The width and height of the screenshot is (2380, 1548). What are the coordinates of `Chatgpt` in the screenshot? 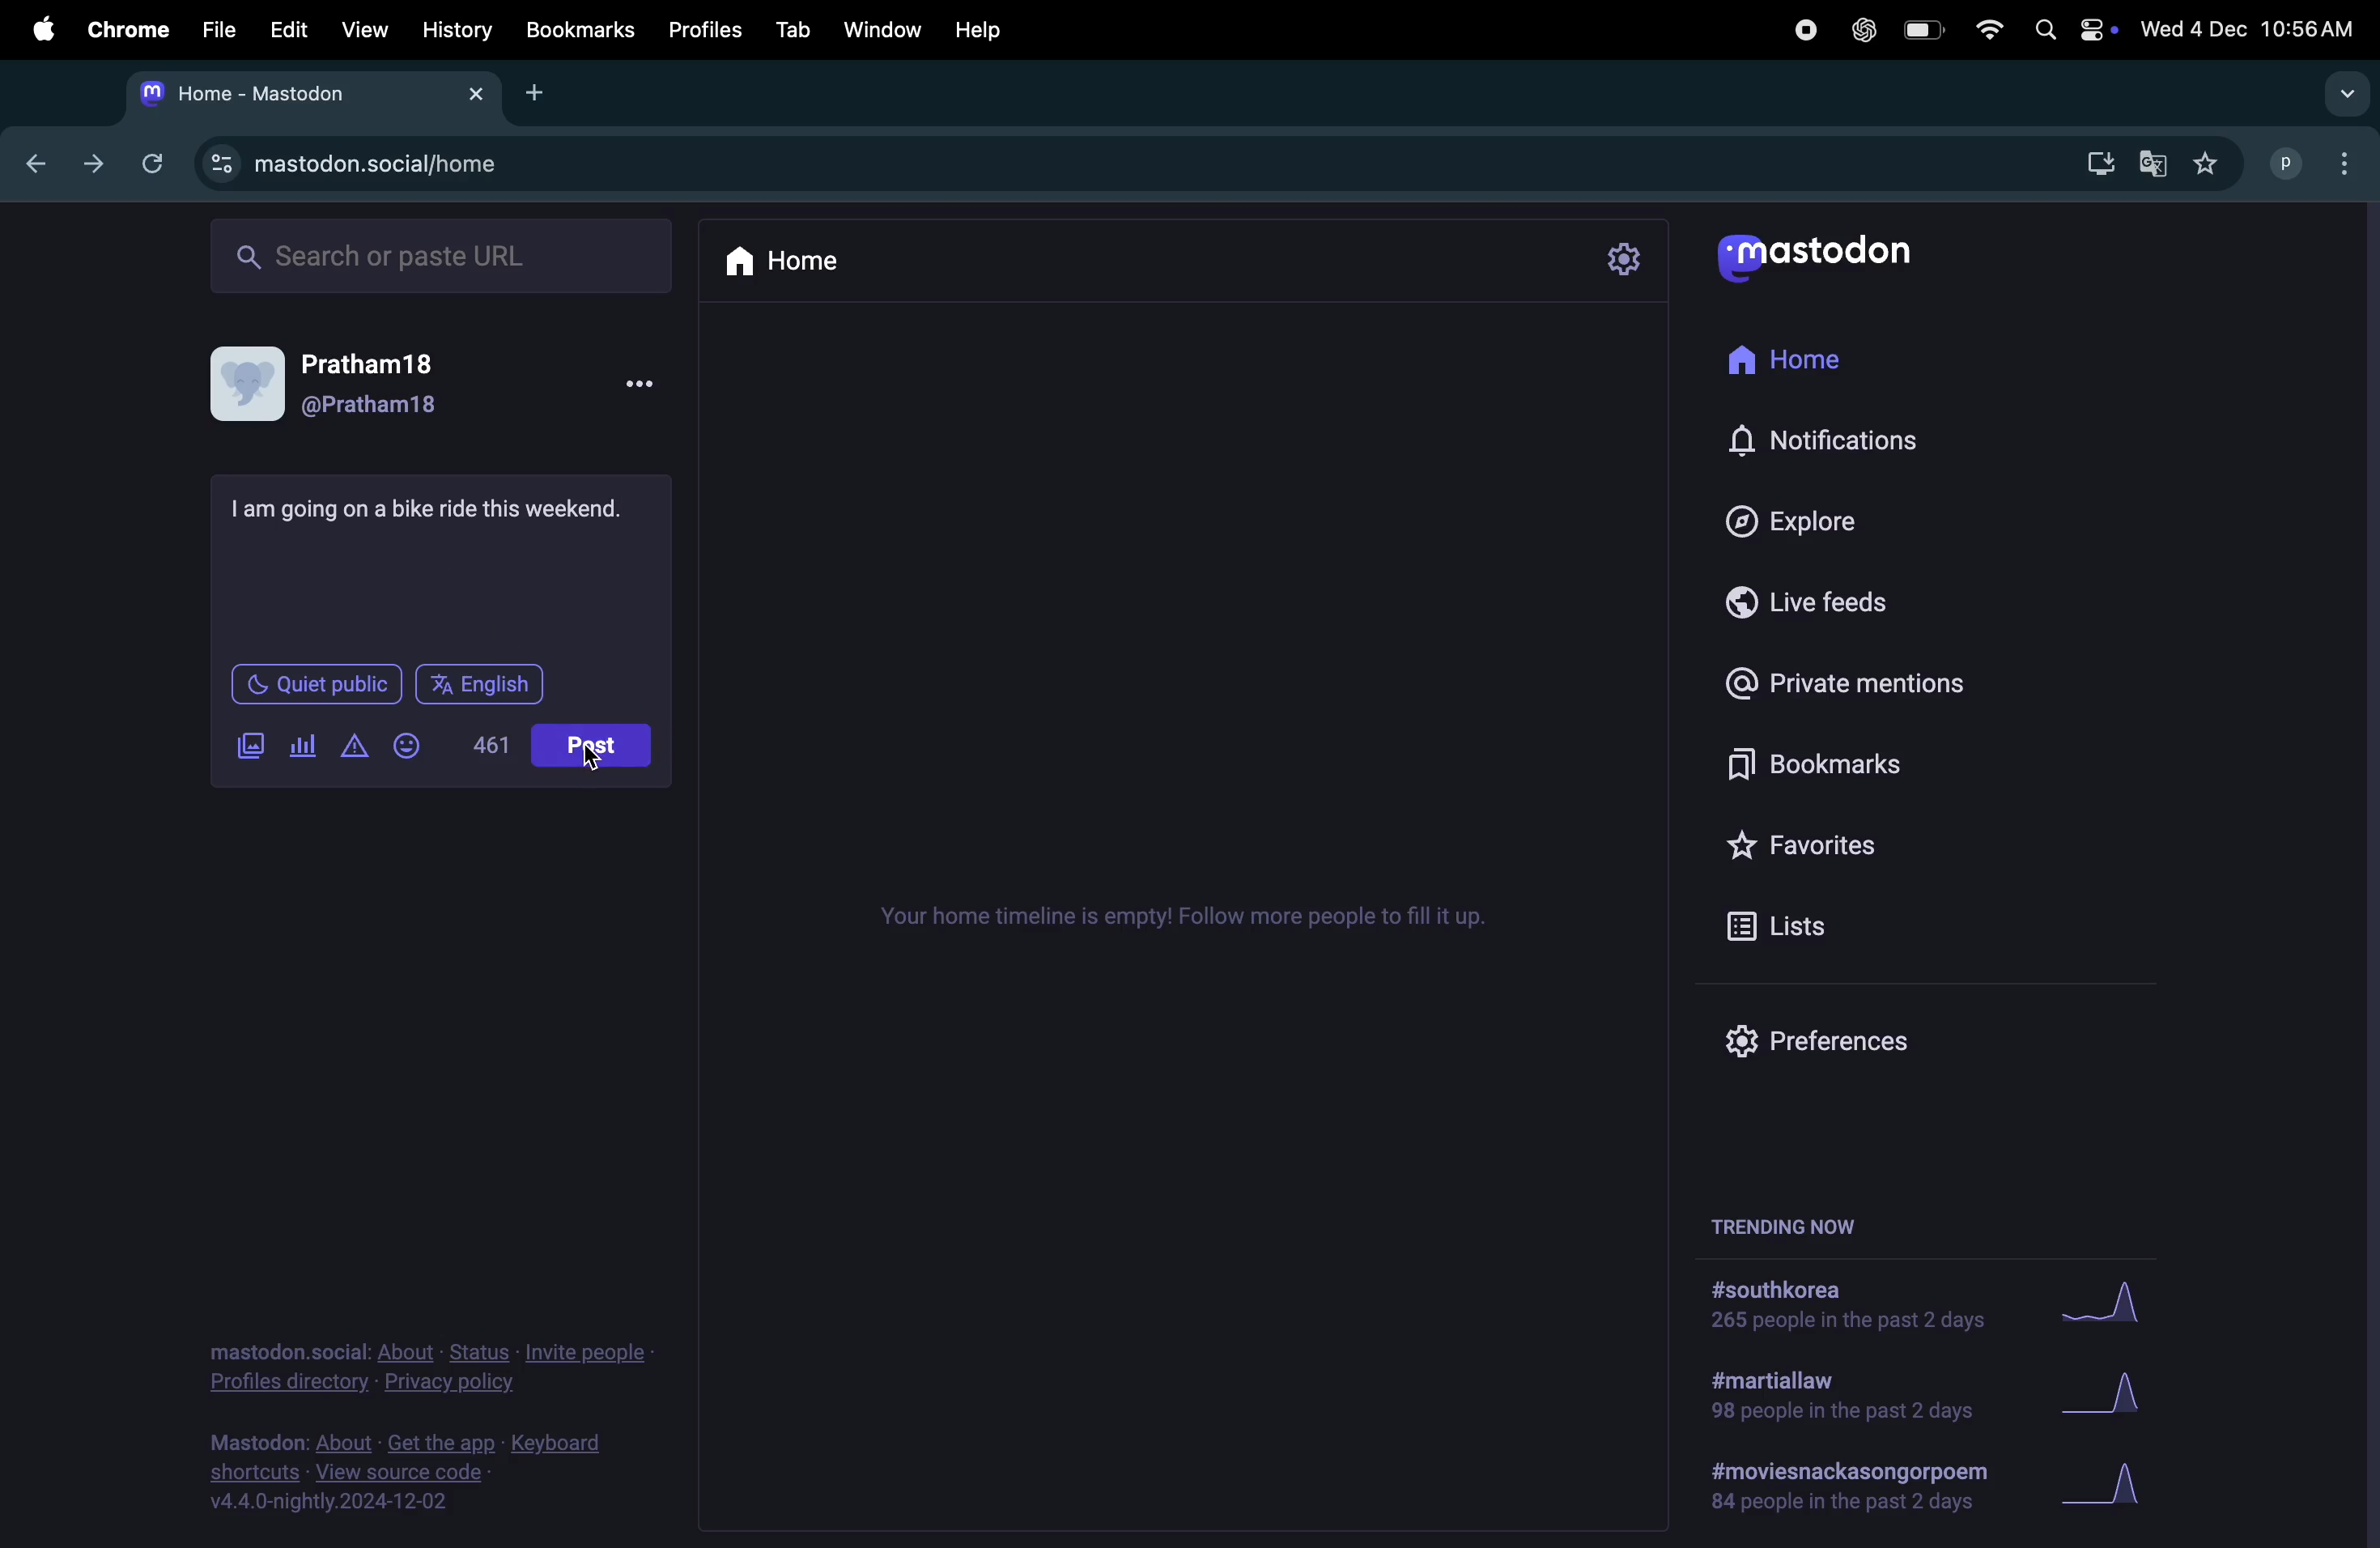 It's located at (1860, 30).